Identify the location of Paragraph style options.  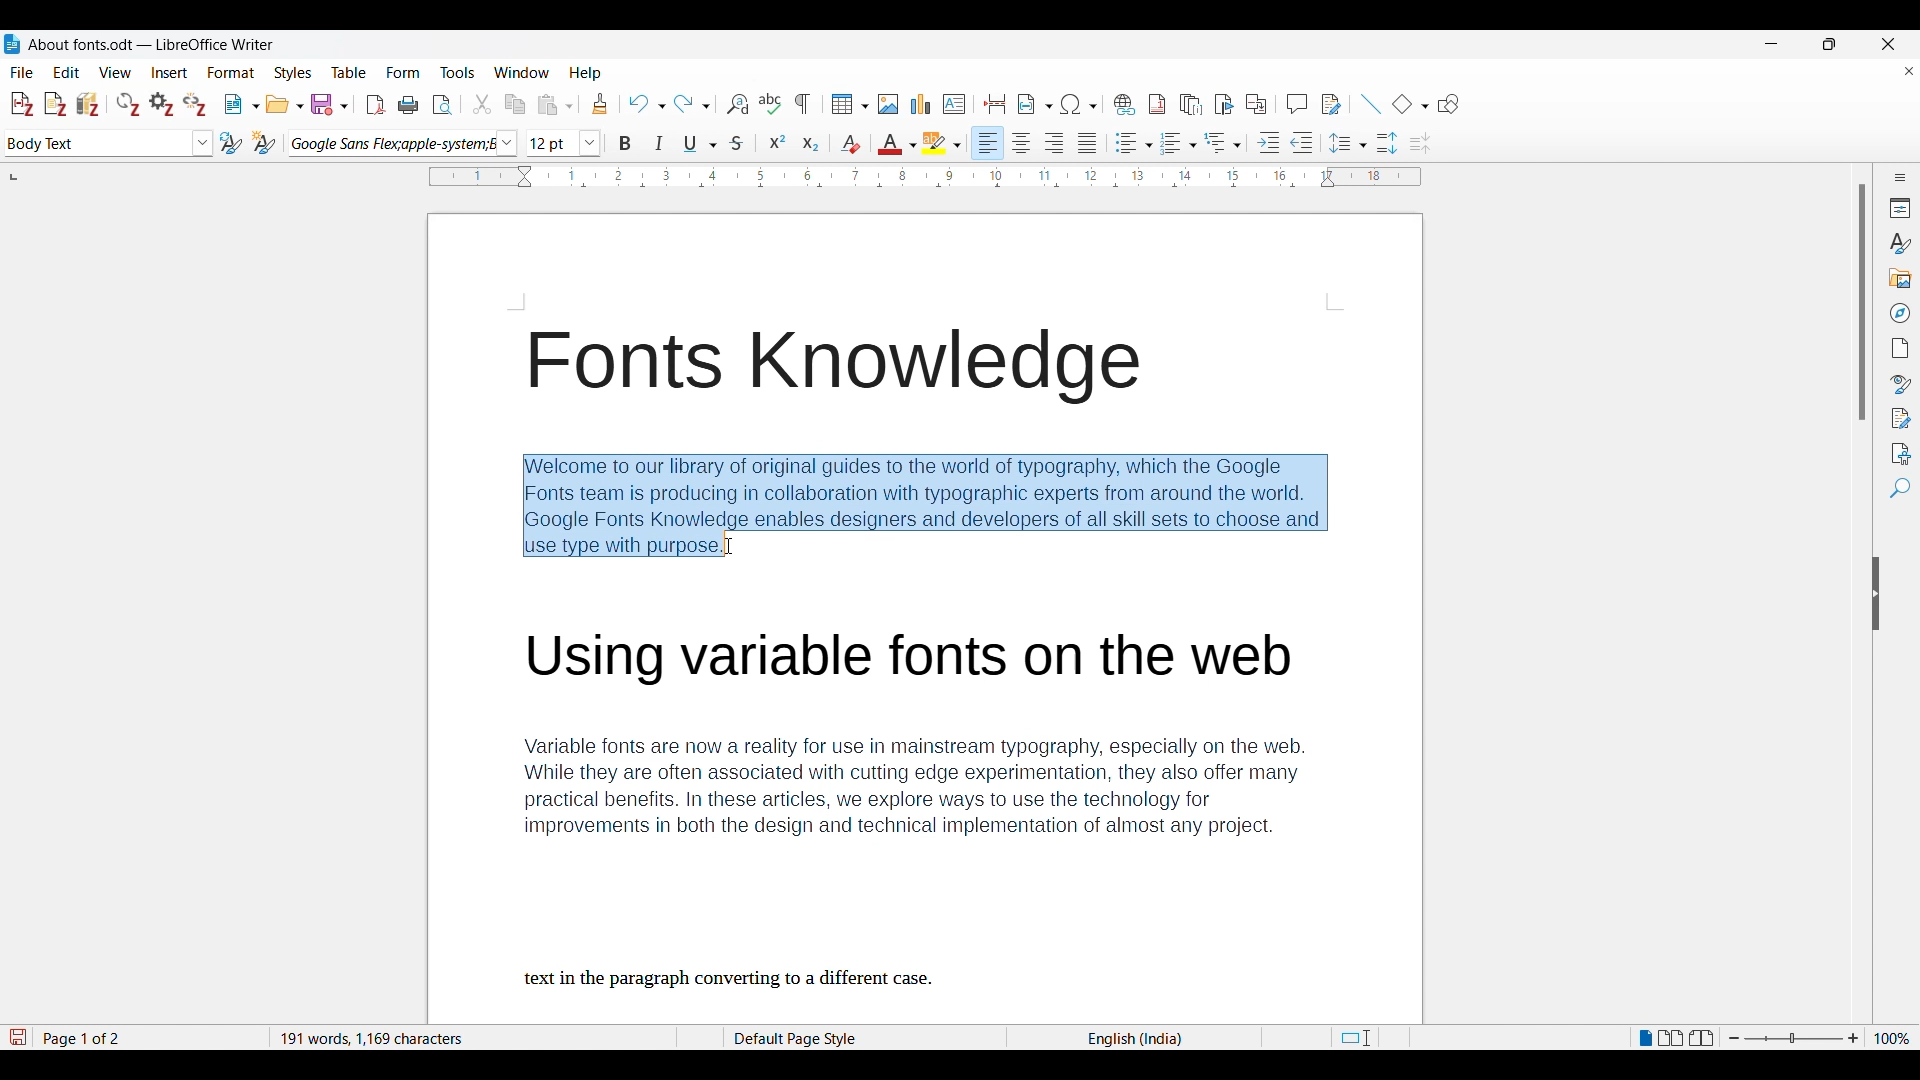
(110, 143).